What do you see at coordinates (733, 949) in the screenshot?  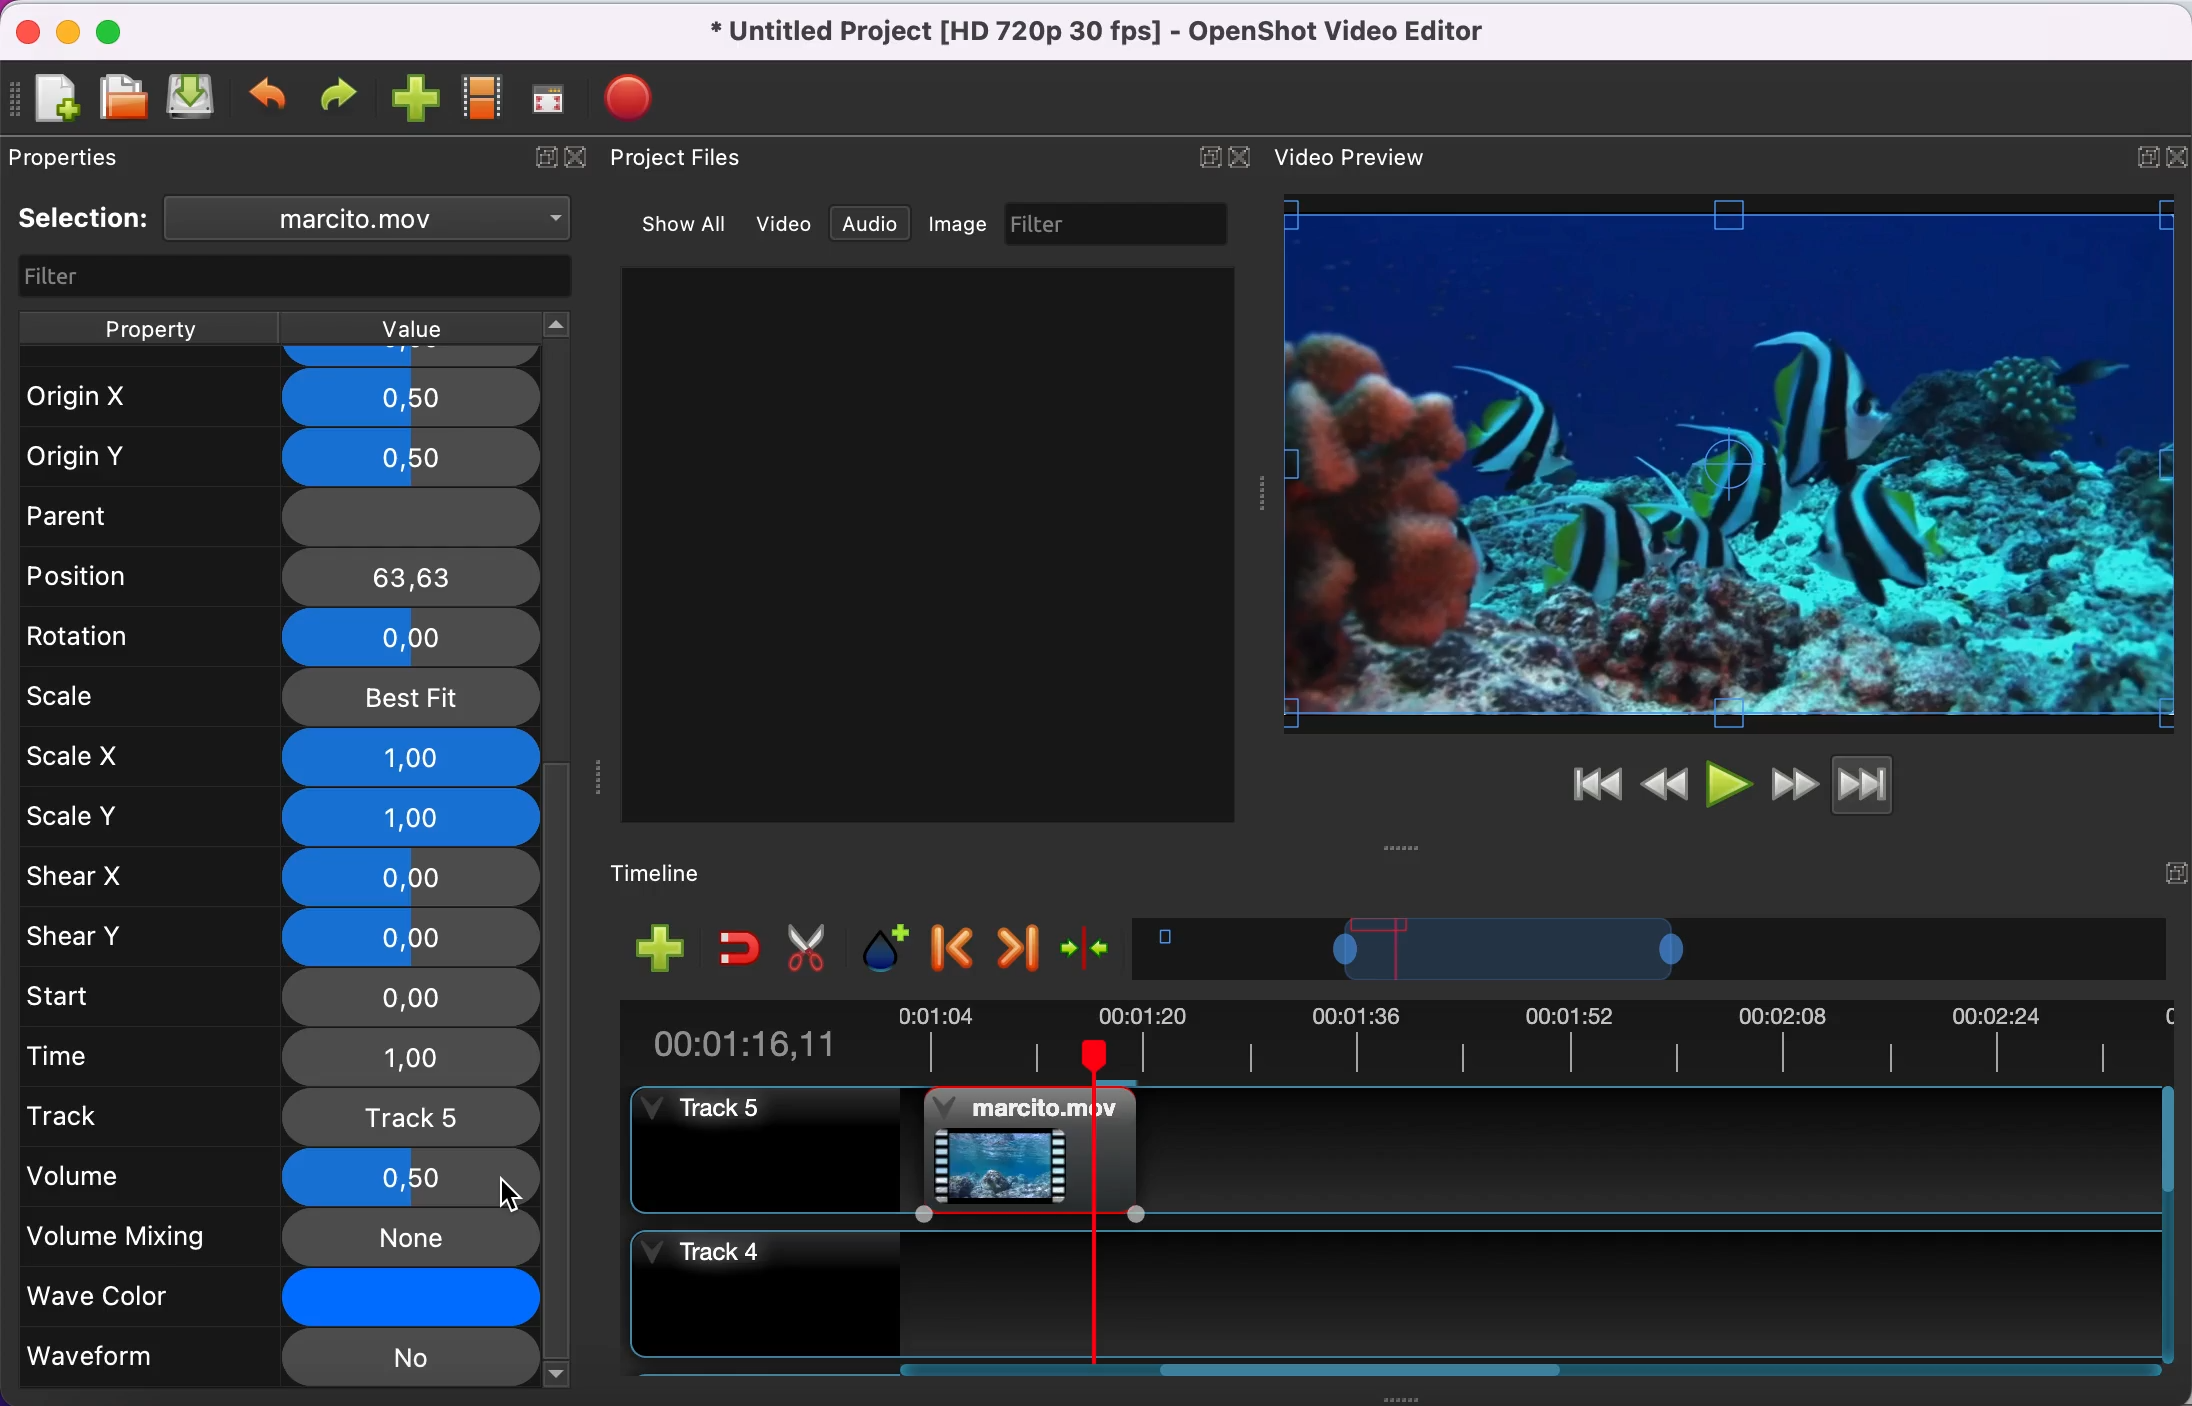 I see `enable snapping` at bounding box center [733, 949].